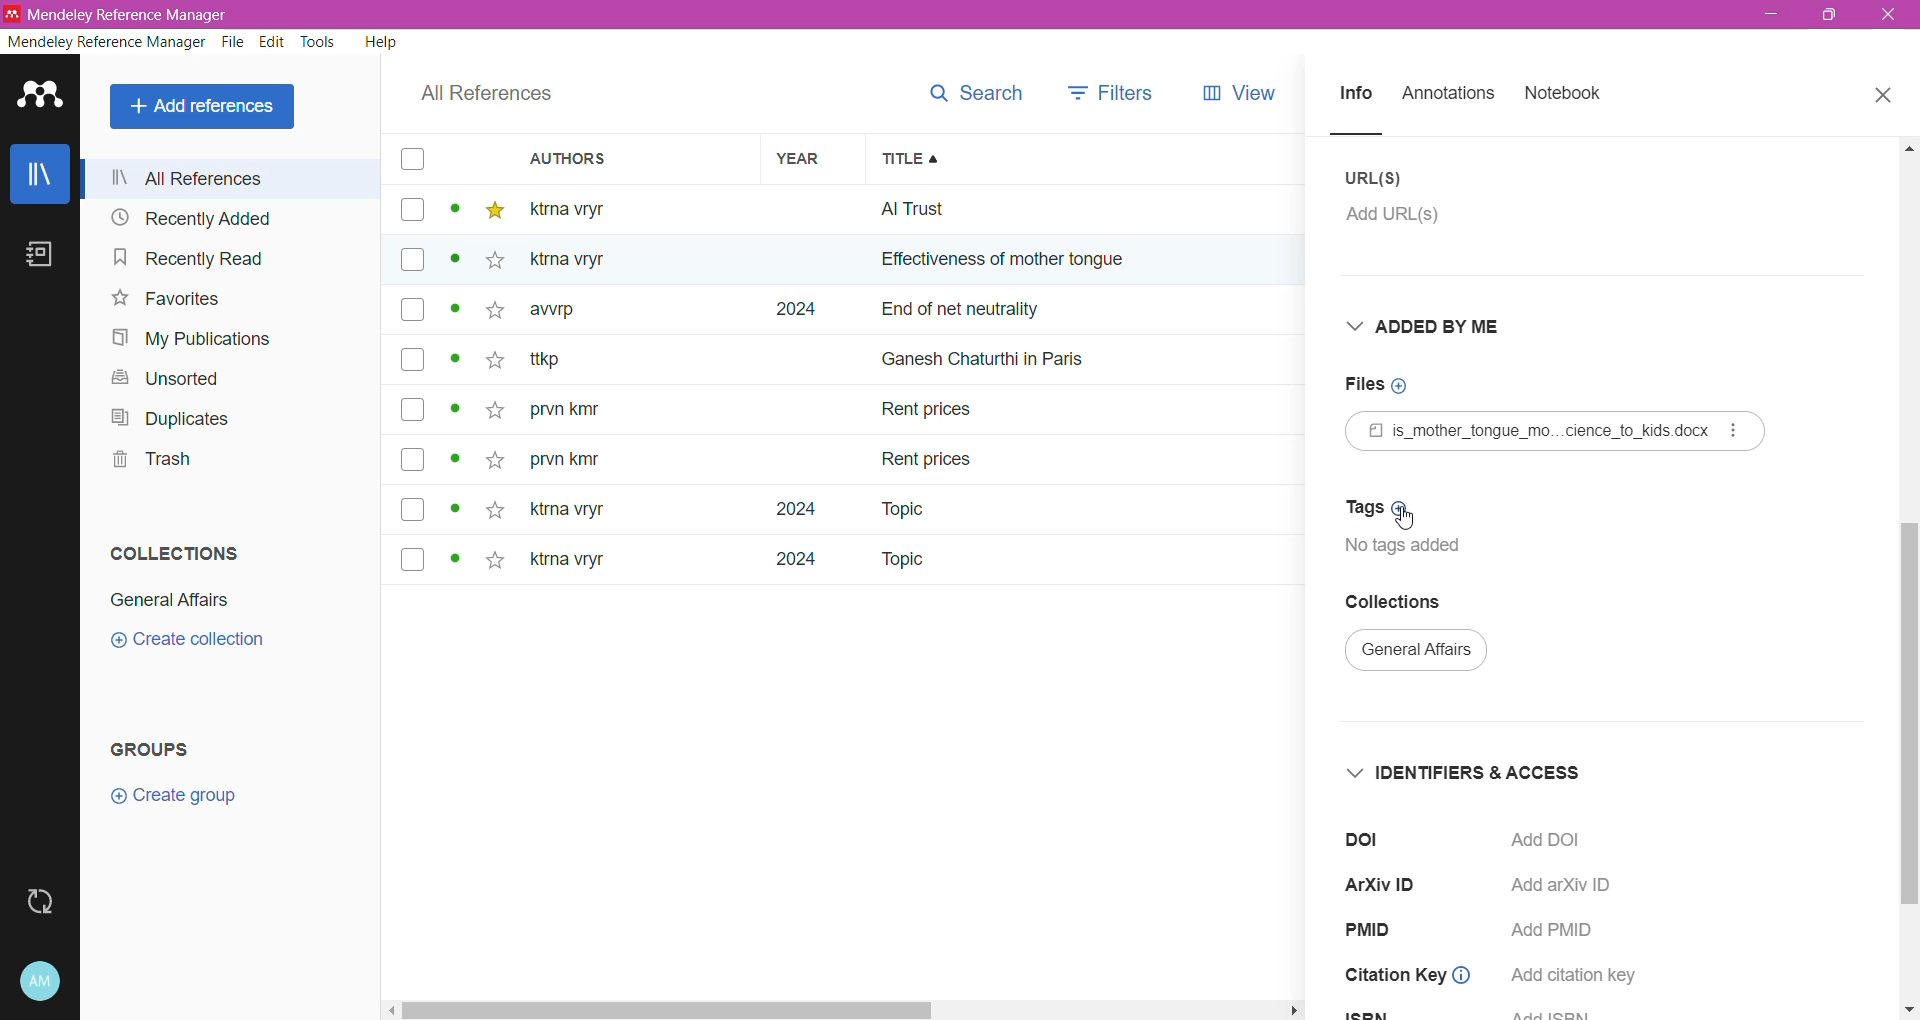  I want to click on Topic, so click(900, 561).